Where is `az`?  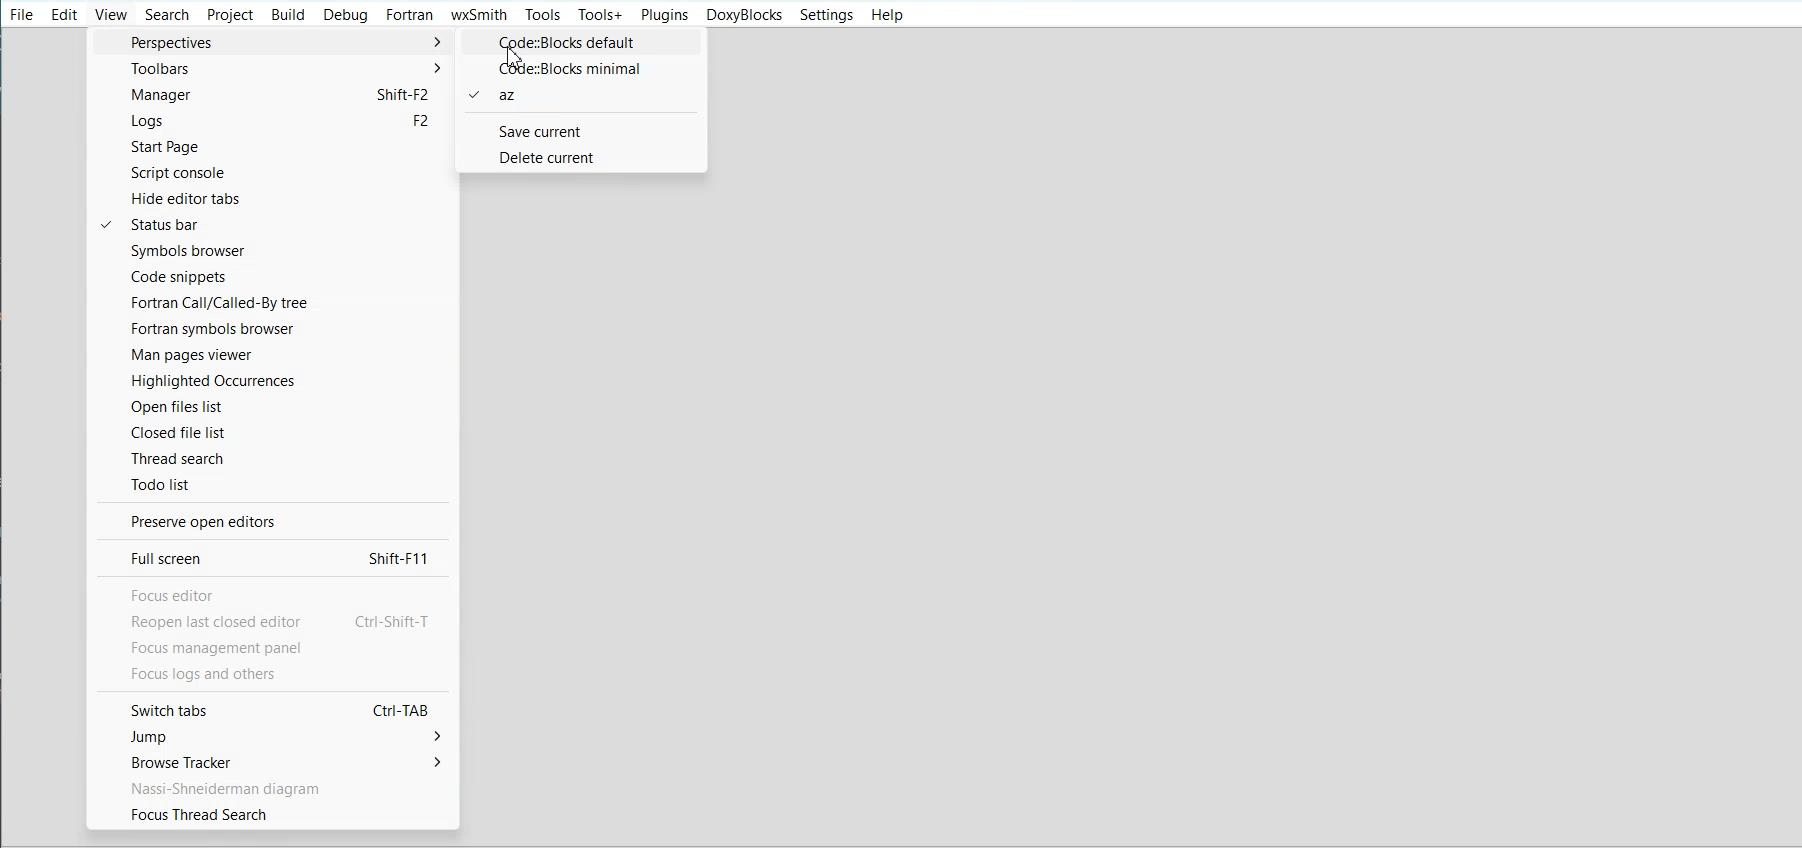 az is located at coordinates (574, 97).